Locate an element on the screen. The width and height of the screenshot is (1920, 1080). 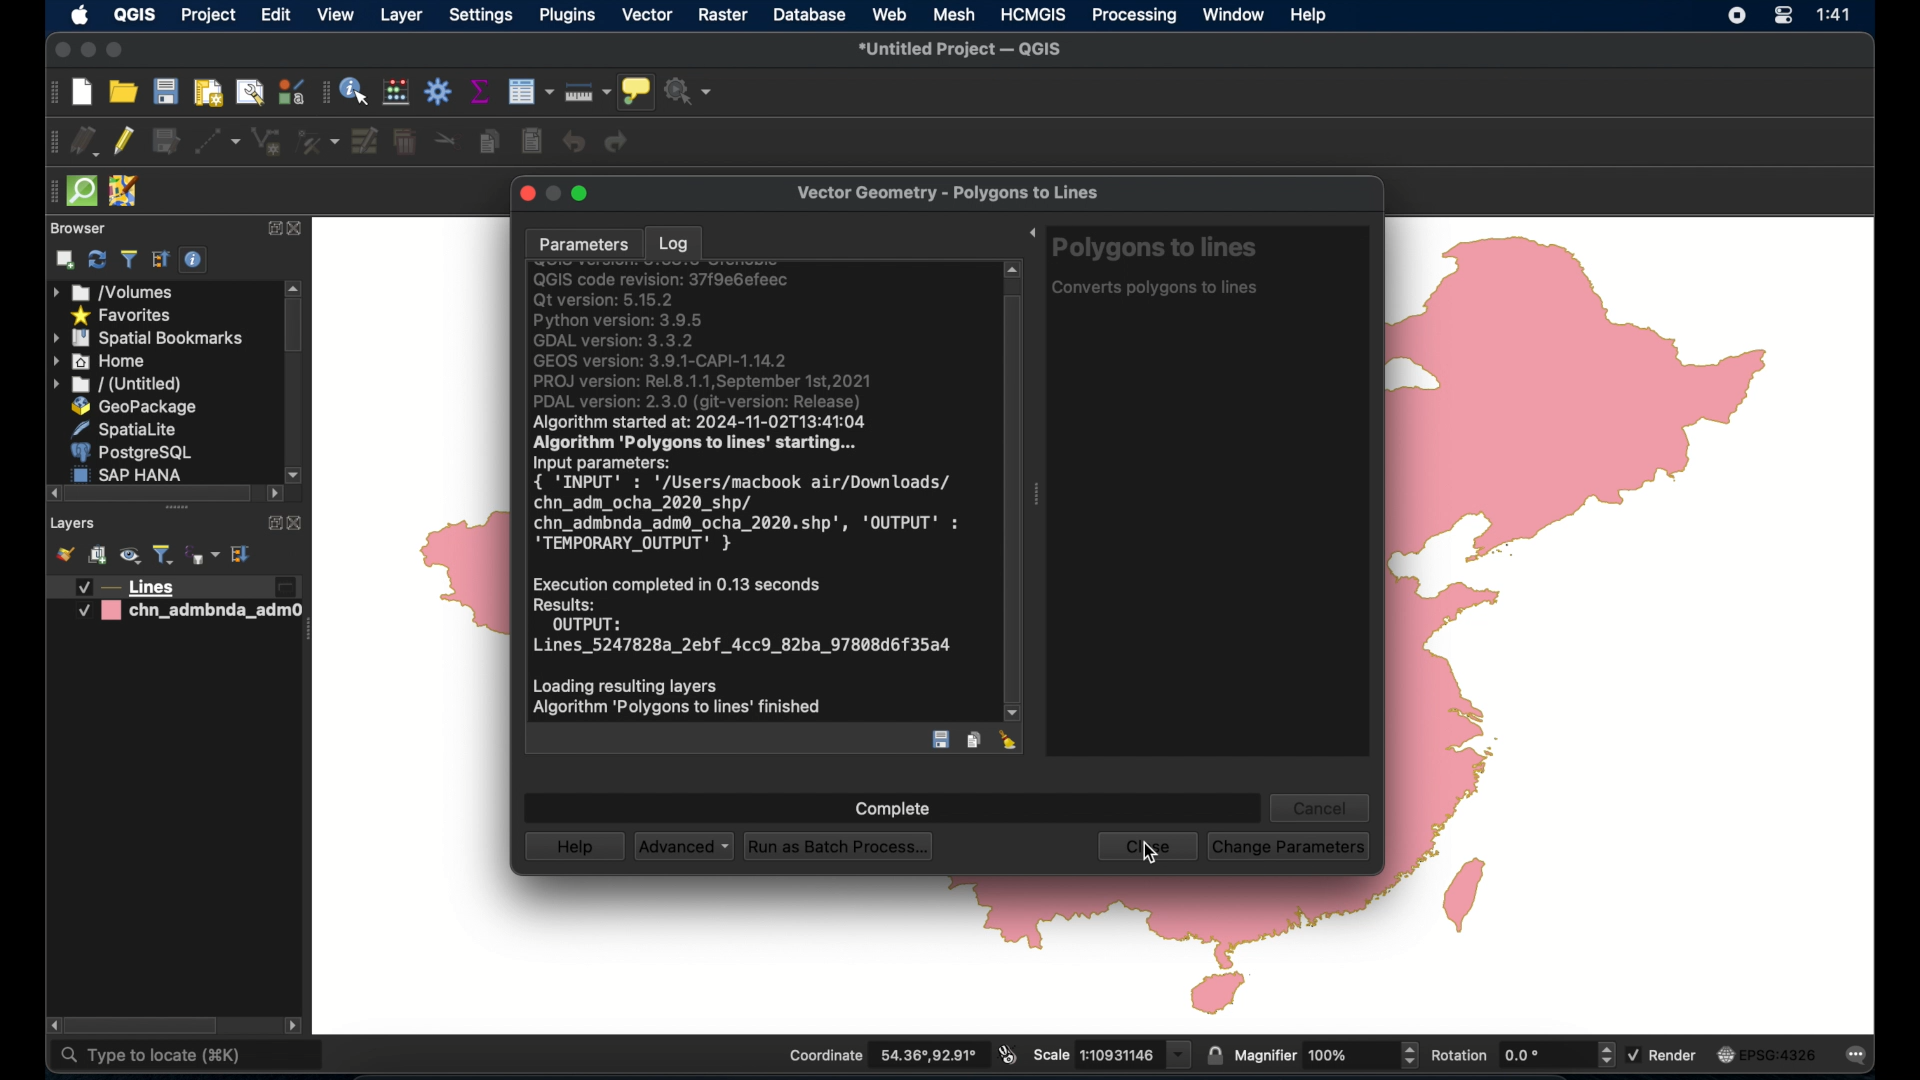
scroll down arrow is located at coordinates (296, 473).